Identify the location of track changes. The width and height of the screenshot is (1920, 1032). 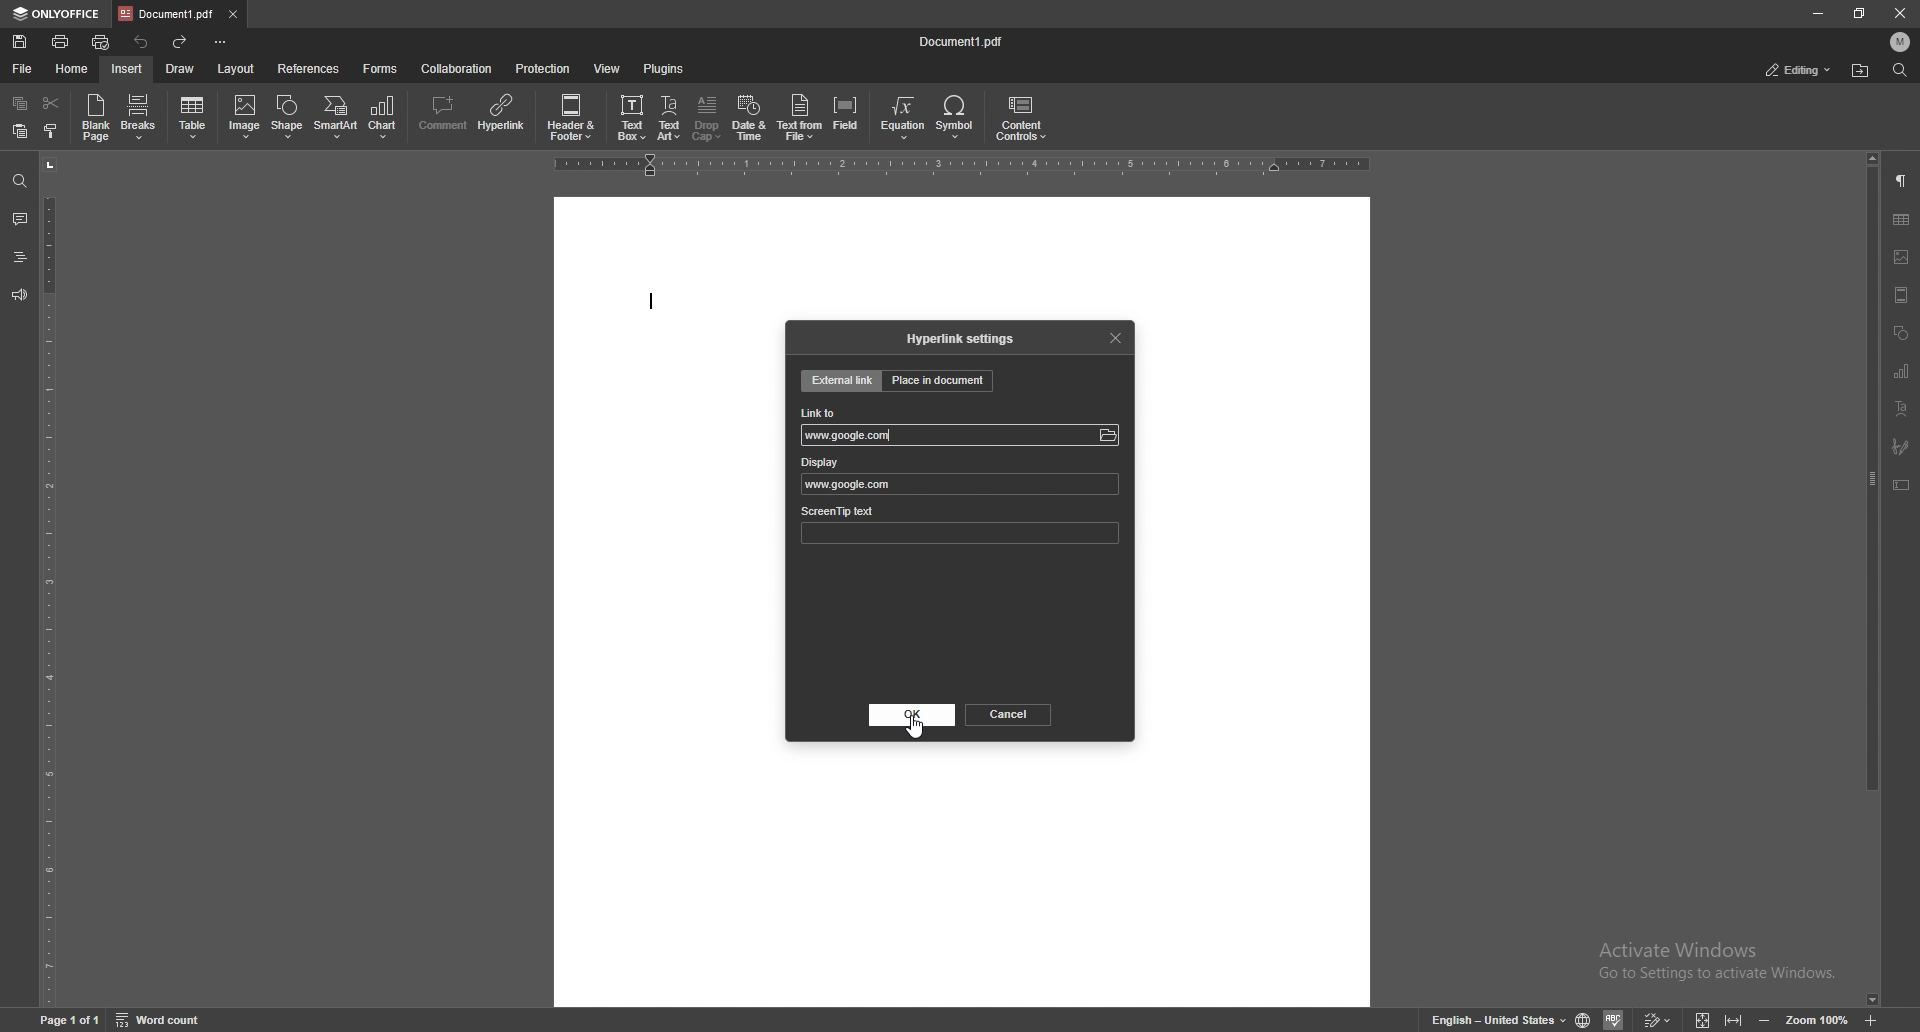
(1659, 1019).